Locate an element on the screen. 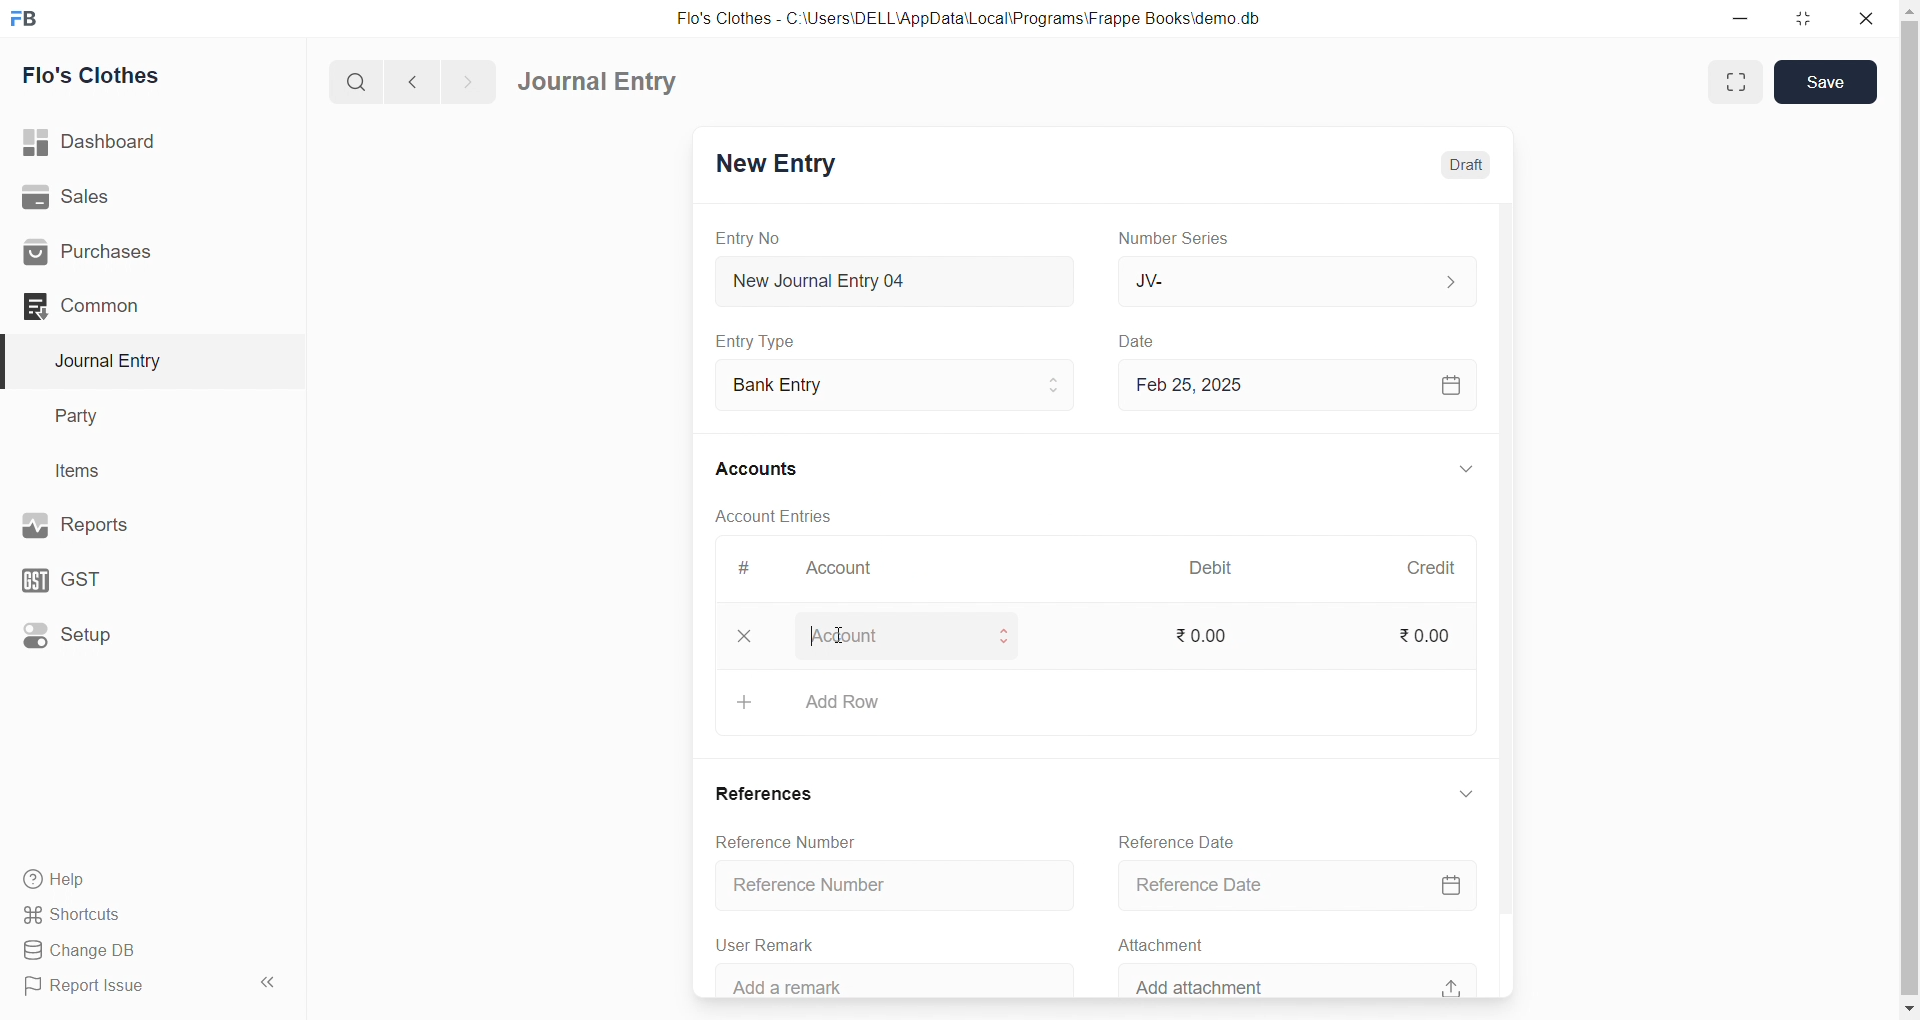  Flo's Clothes - C:\Users\DELL\AppData\Local\Programs\Frappe Books\demo.db is located at coordinates (979, 20).